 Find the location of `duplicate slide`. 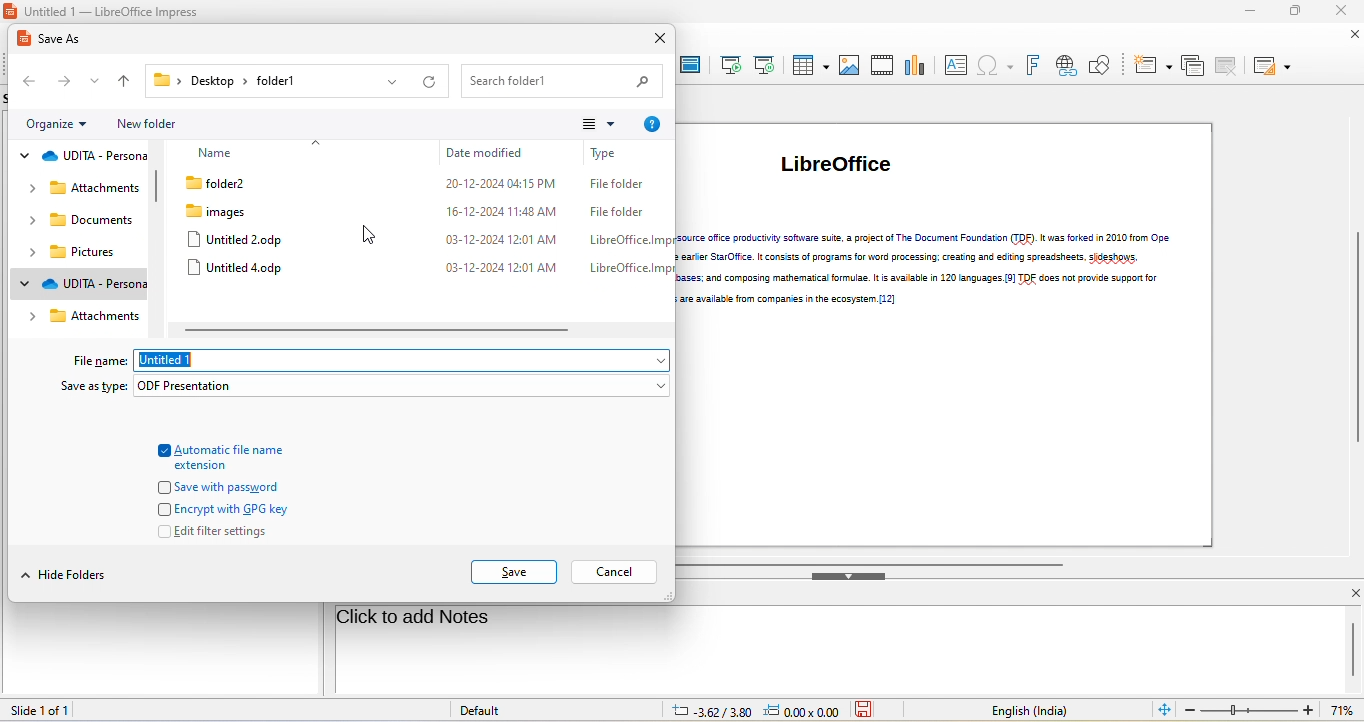

duplicate slide is located at coordinates (1195, 66).